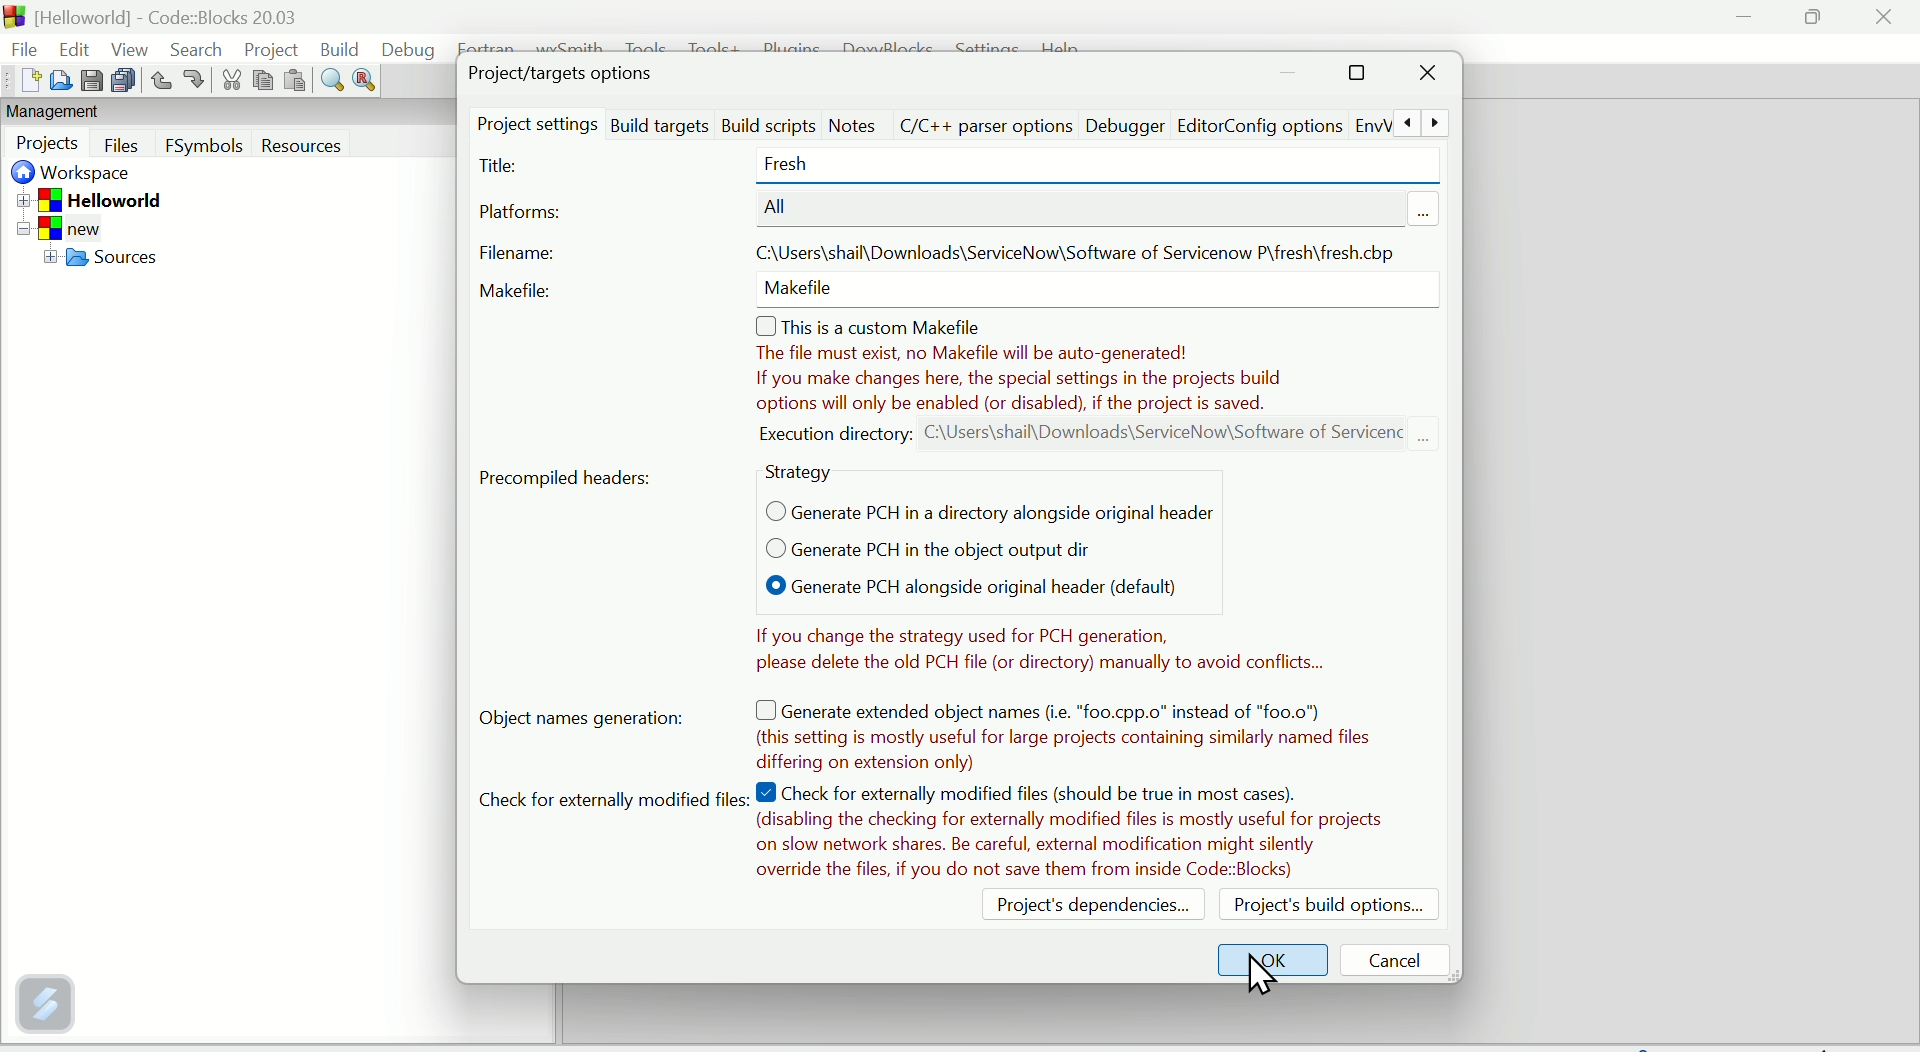 This screenshot has width=1920, height=1052. What do you see at coordinates (1327, 904) in the screenshot?
I see `Project build options` at bounding box center [1327, 904].